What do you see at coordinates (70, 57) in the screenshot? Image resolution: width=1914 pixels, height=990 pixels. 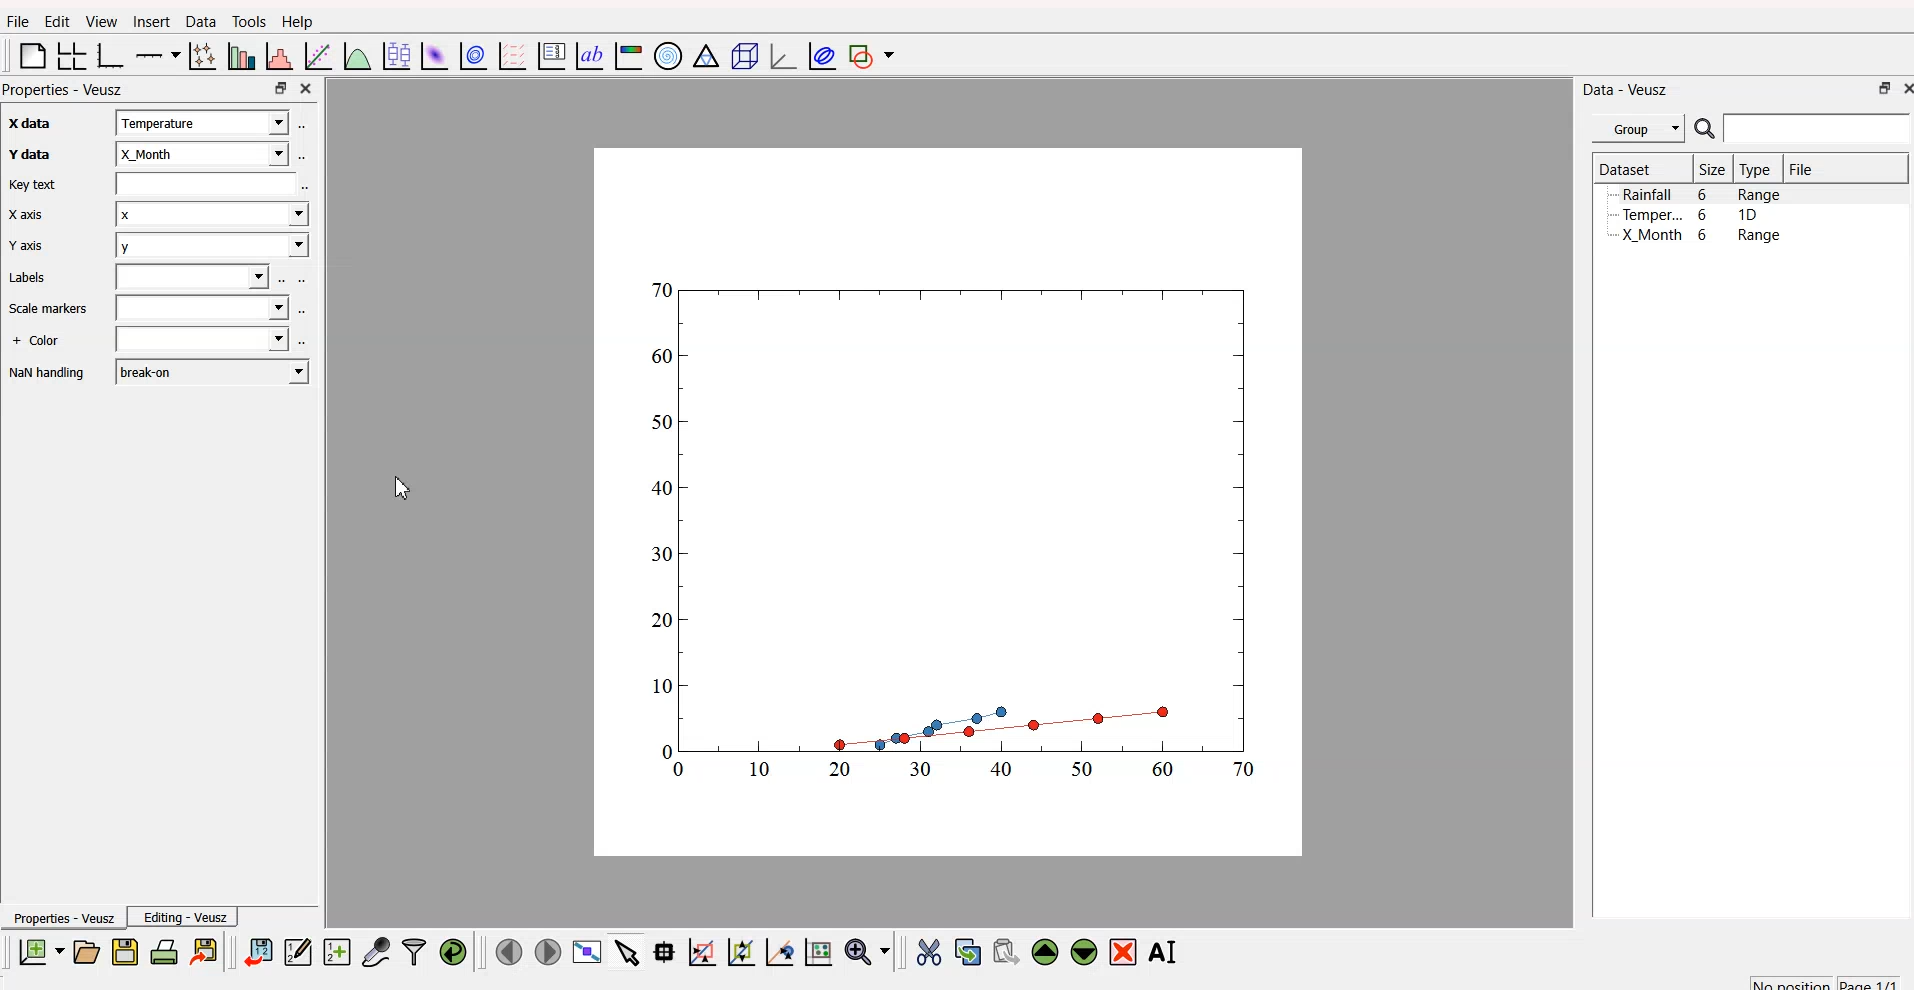 I see `arrange grid in graph` at bounding box center [70, 57].